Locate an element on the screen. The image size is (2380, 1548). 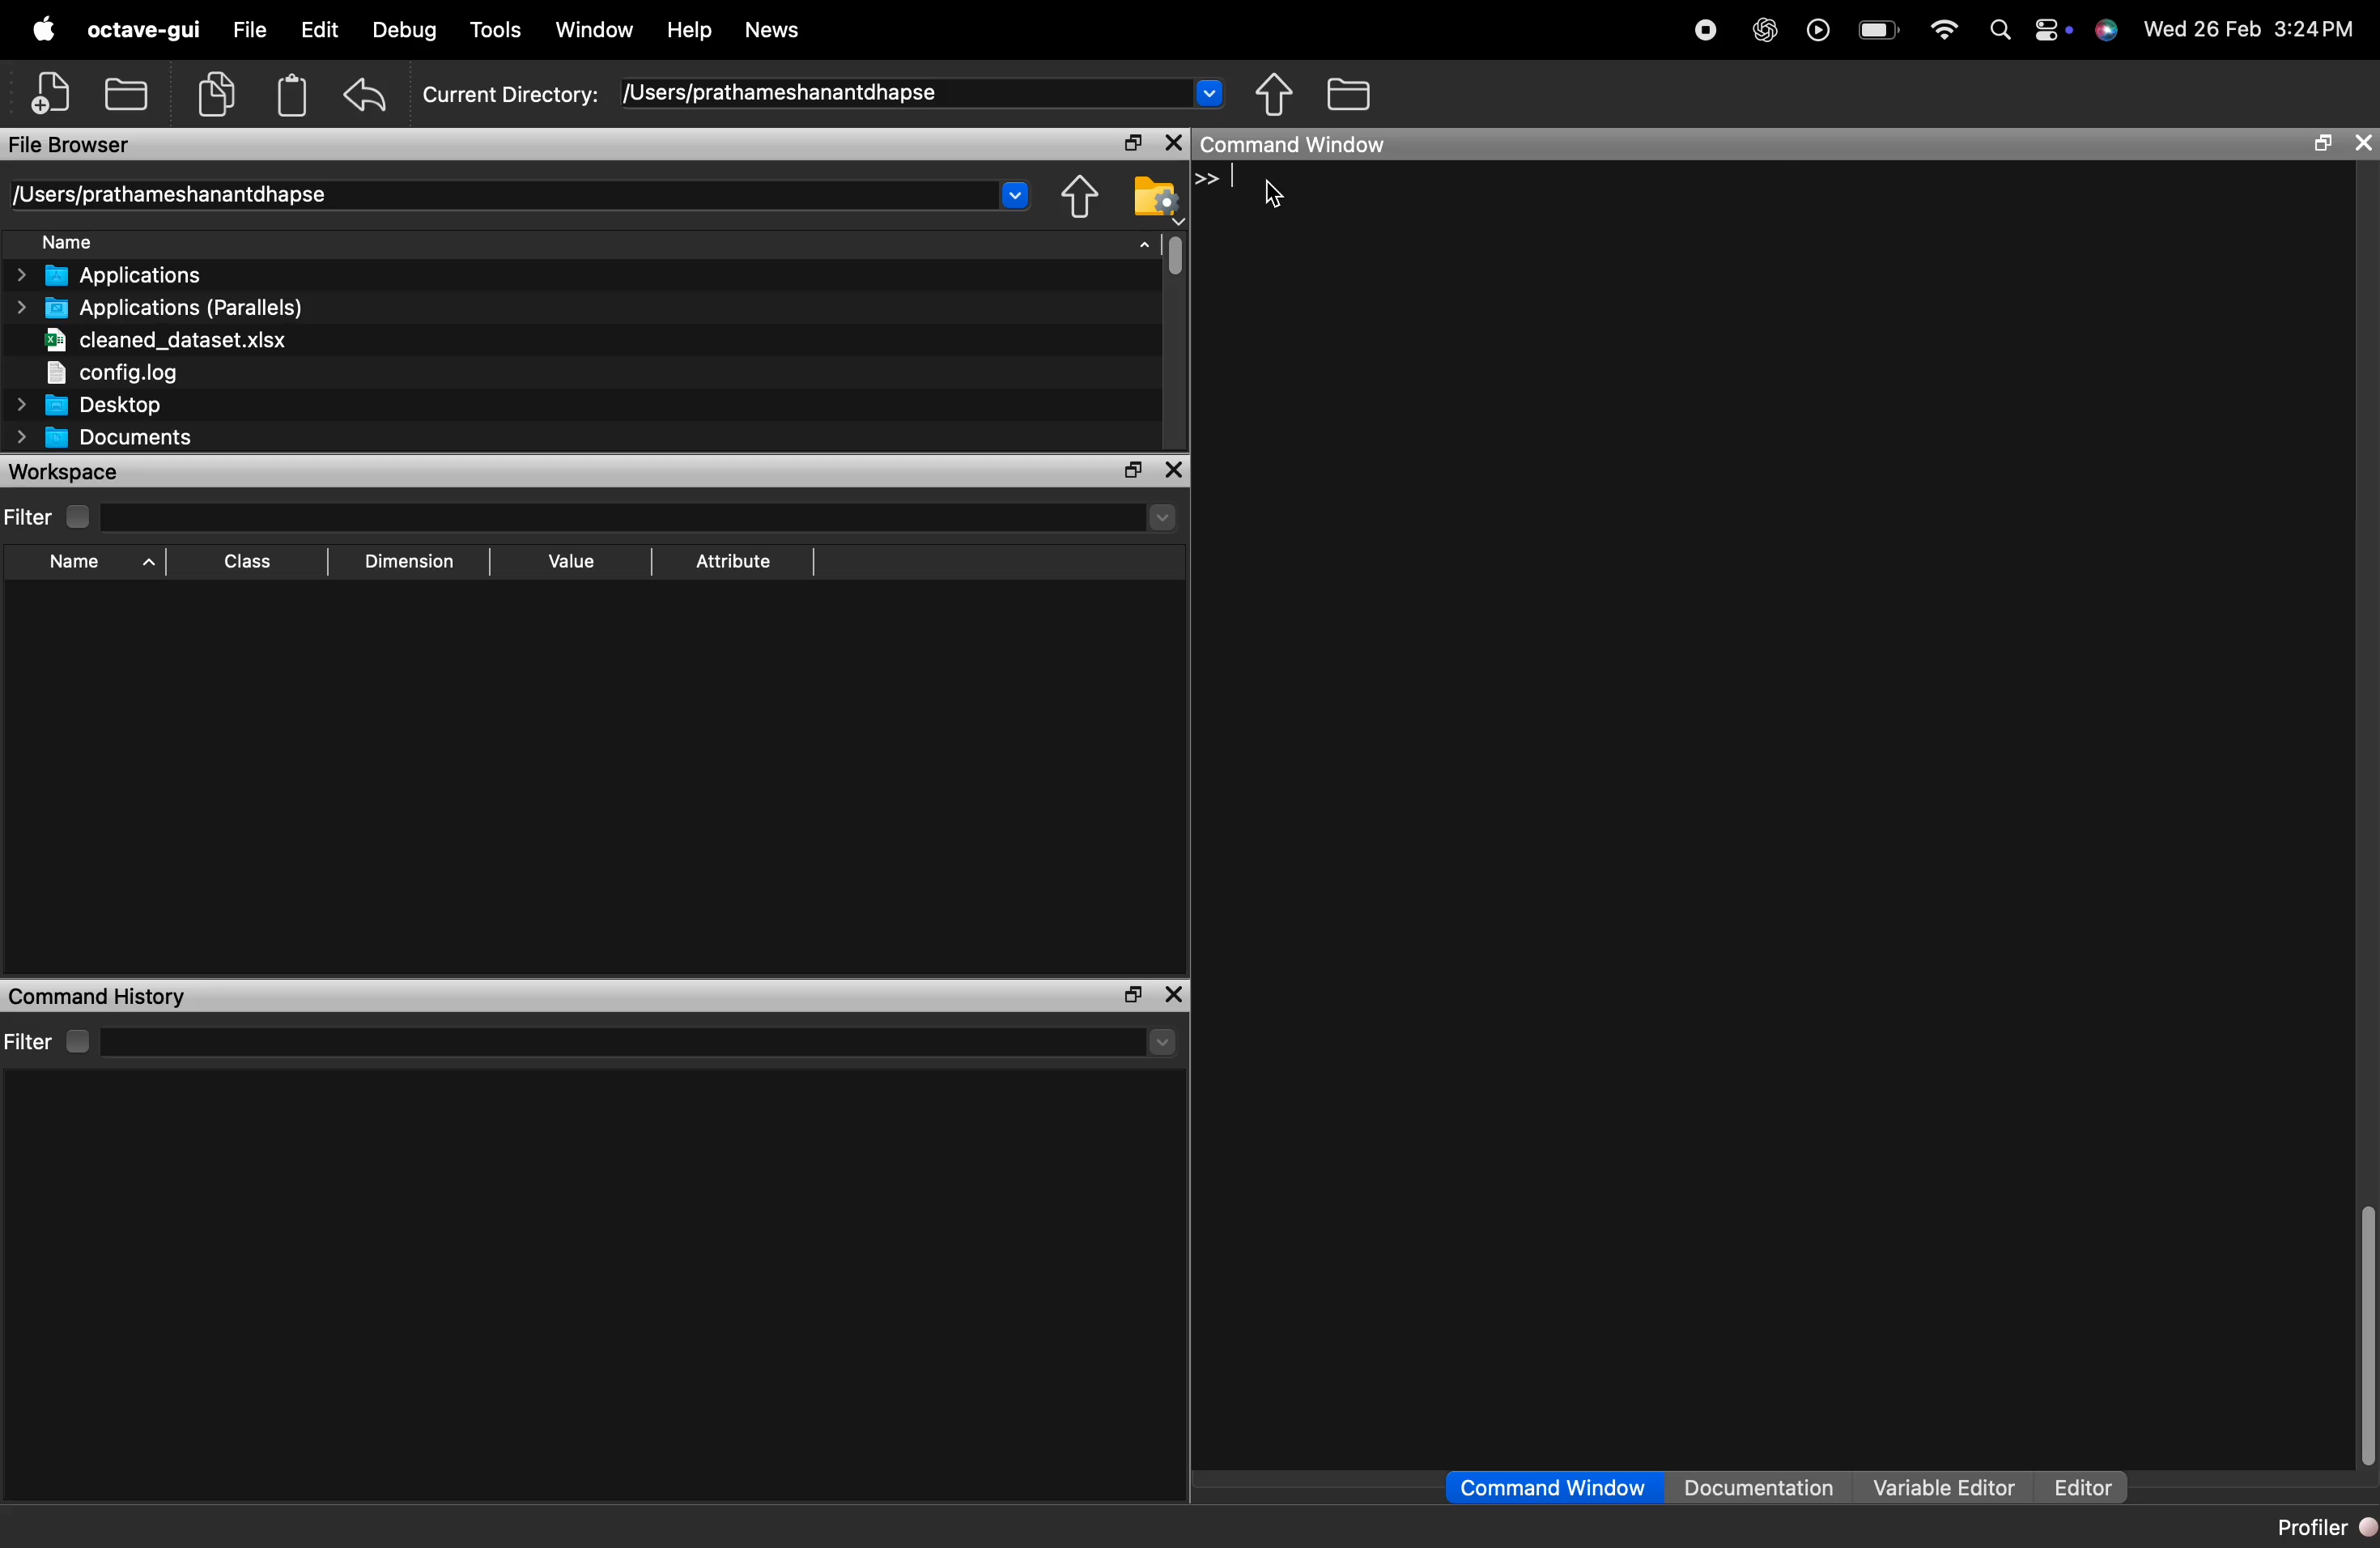
Scroll bar is located at coordinates (2361, 1338).